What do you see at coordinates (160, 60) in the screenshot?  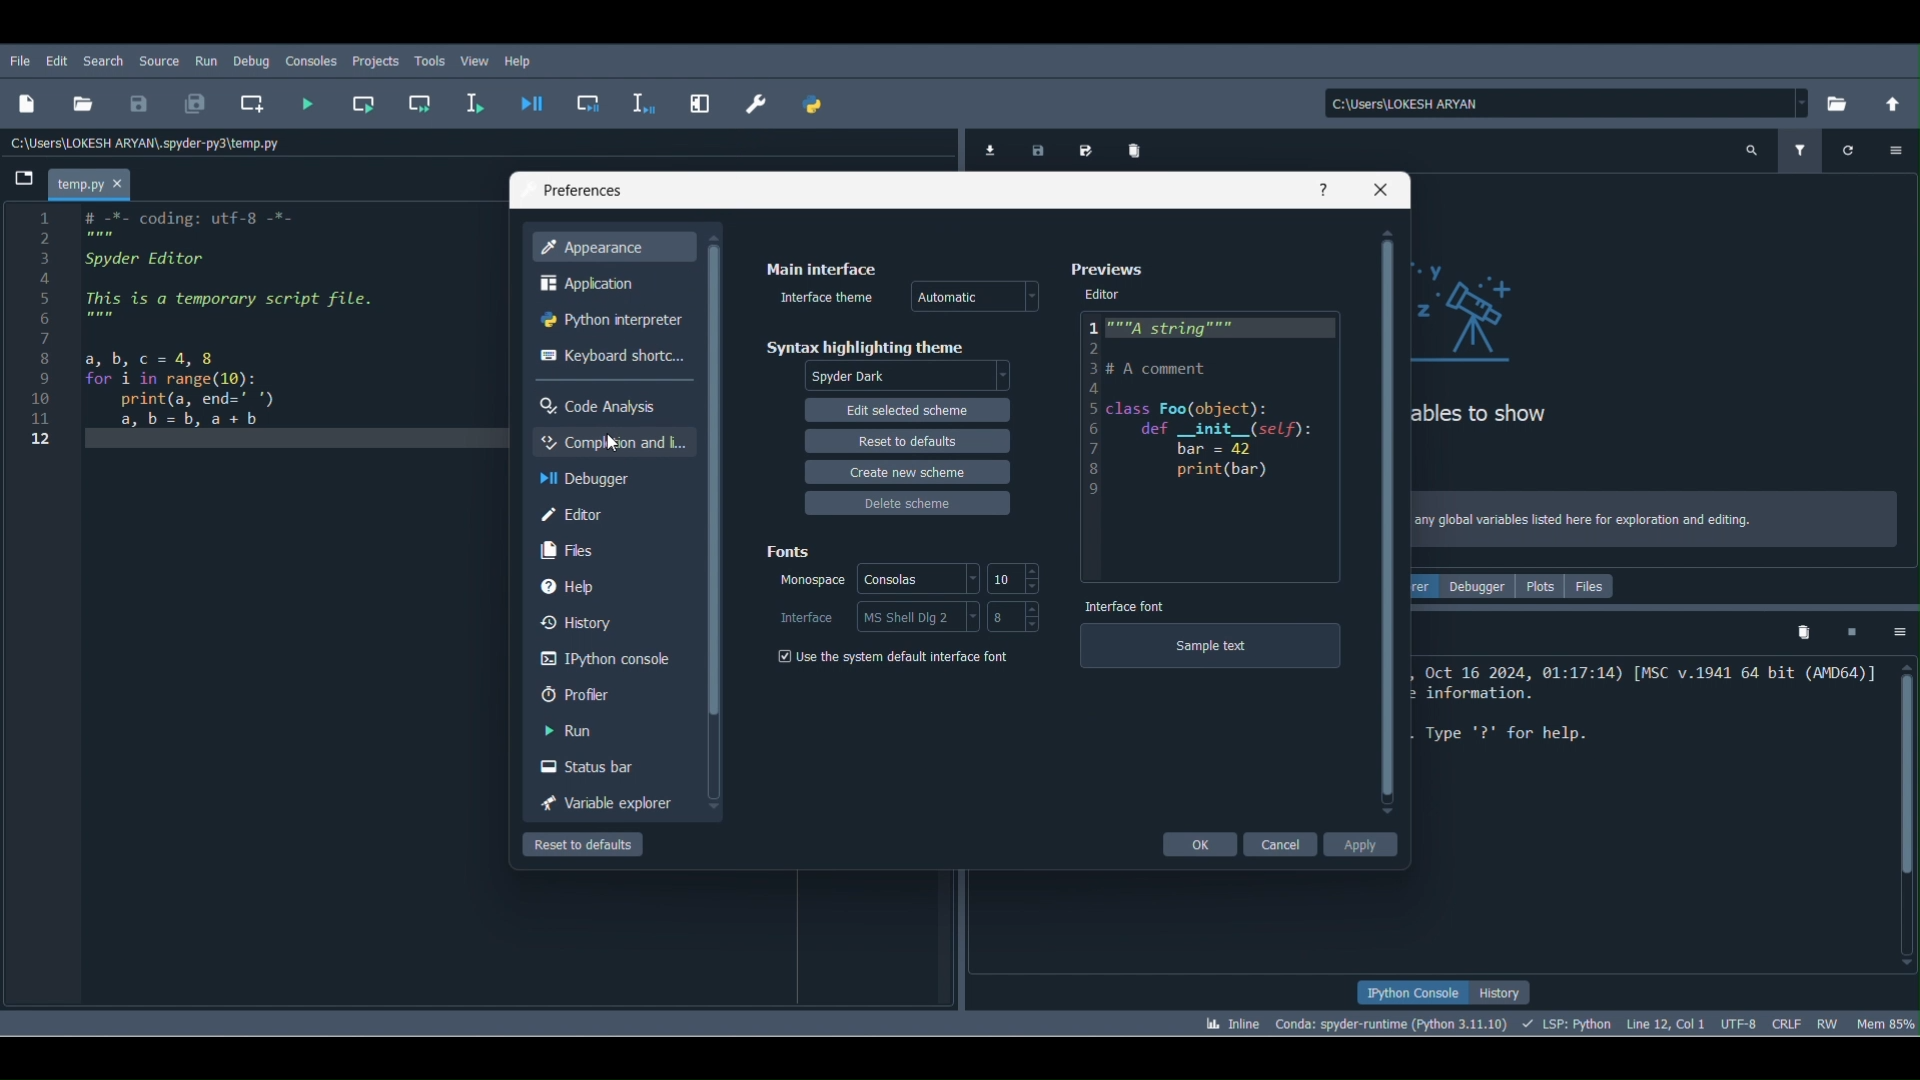 I see `Source` at bounding box center [160, 60].